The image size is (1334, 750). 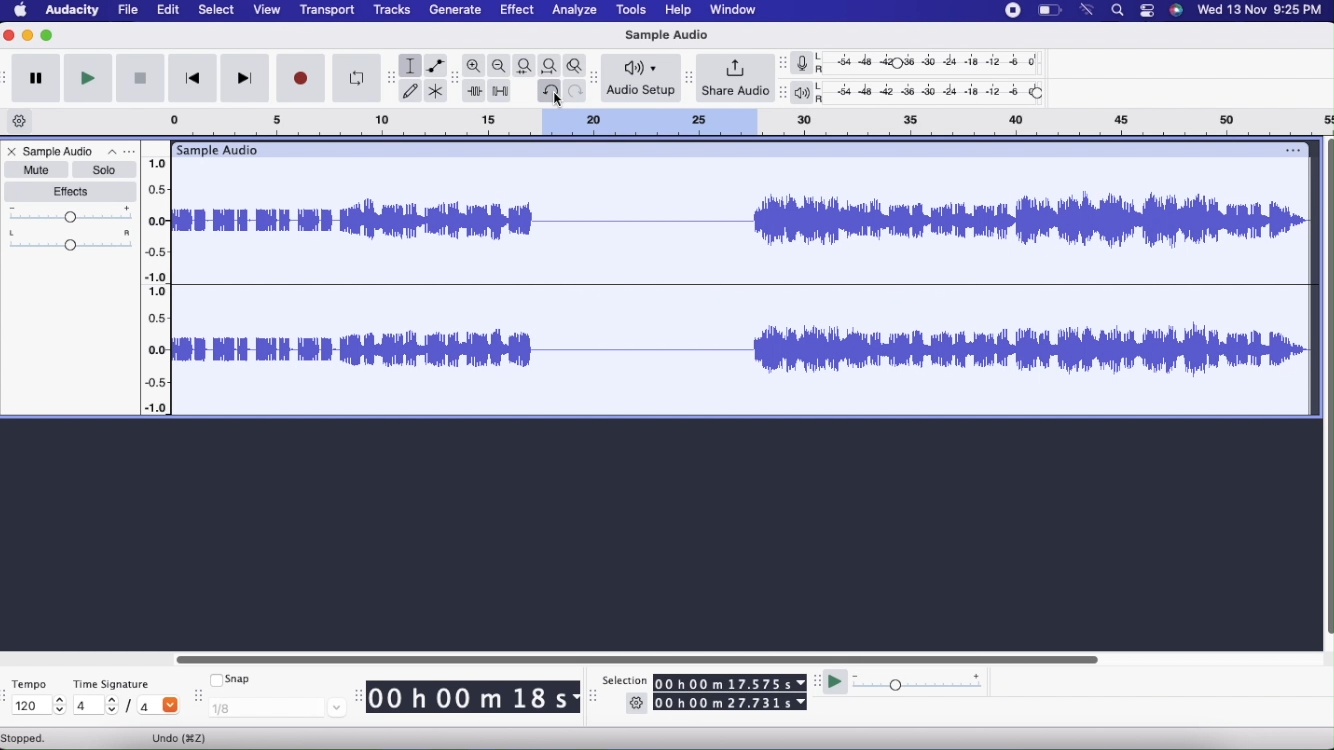 What do you see at coordinates (816, 683) in the screenshot?
I see `move toolbar` at bounding box center [816, 683].